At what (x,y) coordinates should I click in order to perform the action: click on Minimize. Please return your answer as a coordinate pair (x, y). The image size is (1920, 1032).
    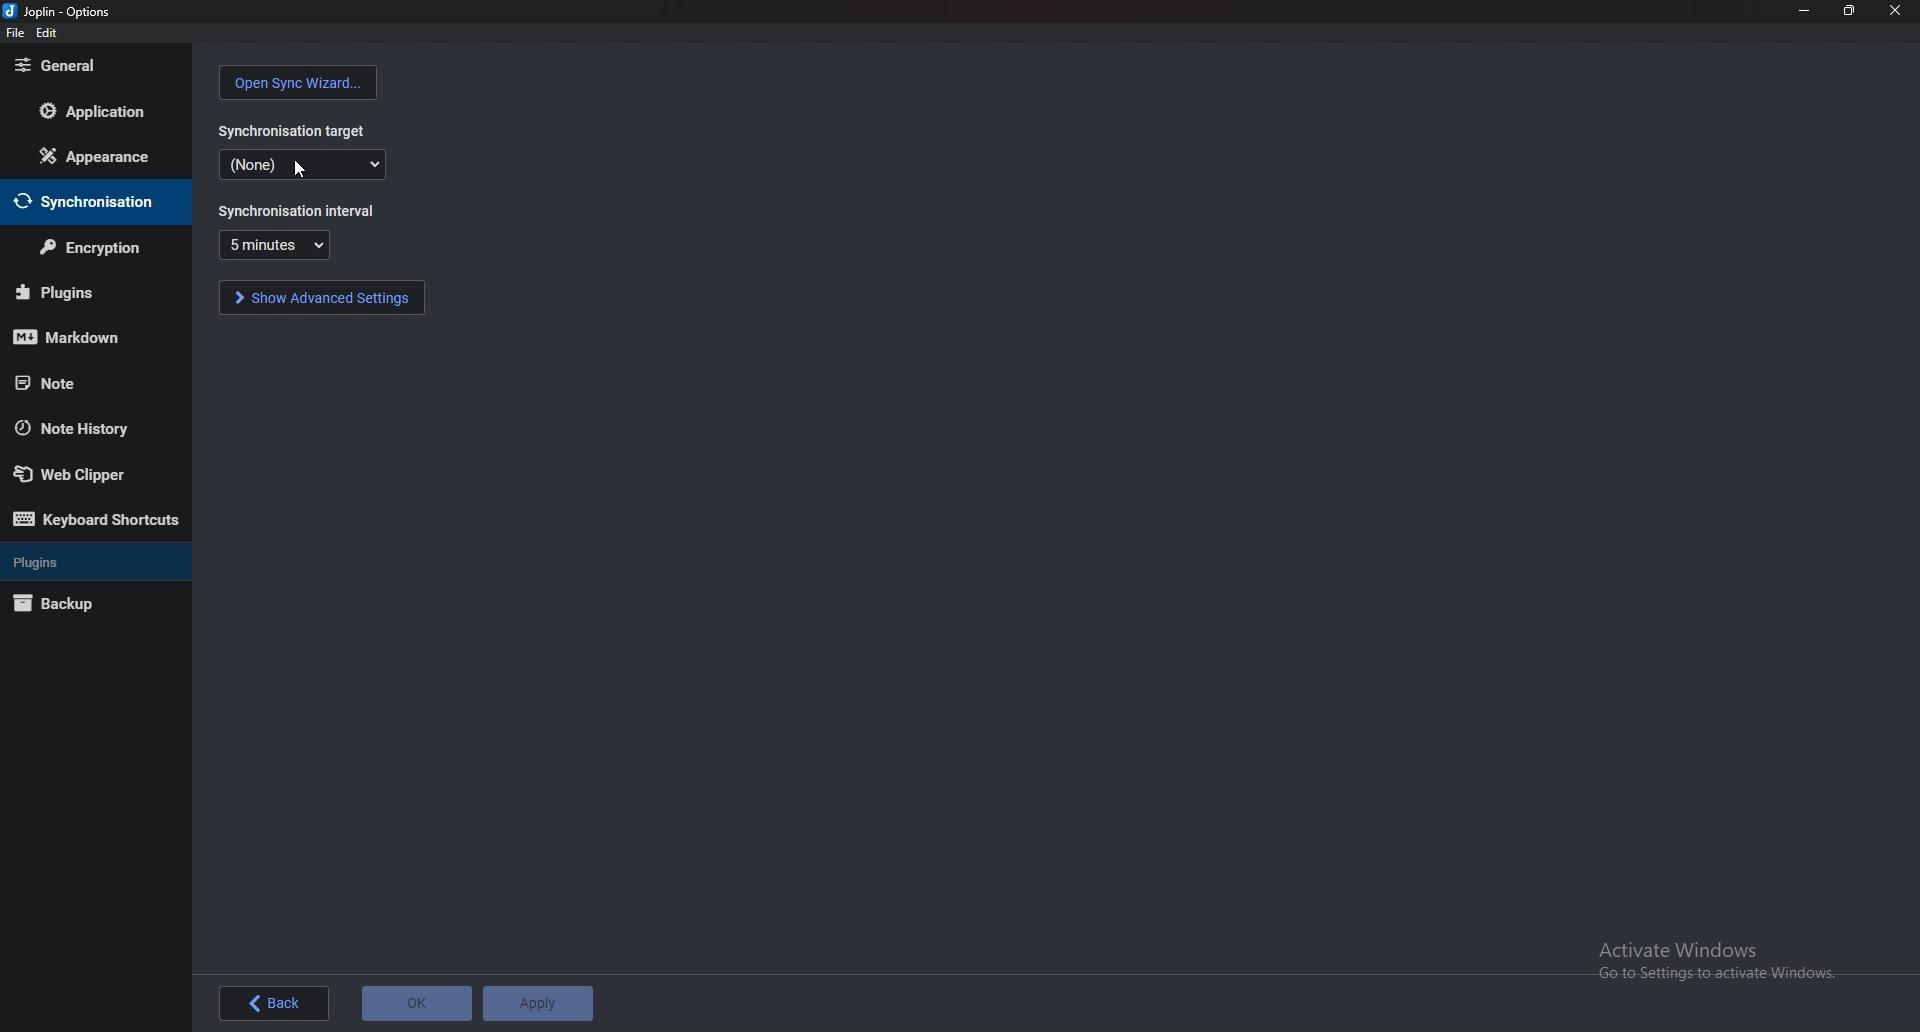
    Looking at the image, I should click on (1804, 11).